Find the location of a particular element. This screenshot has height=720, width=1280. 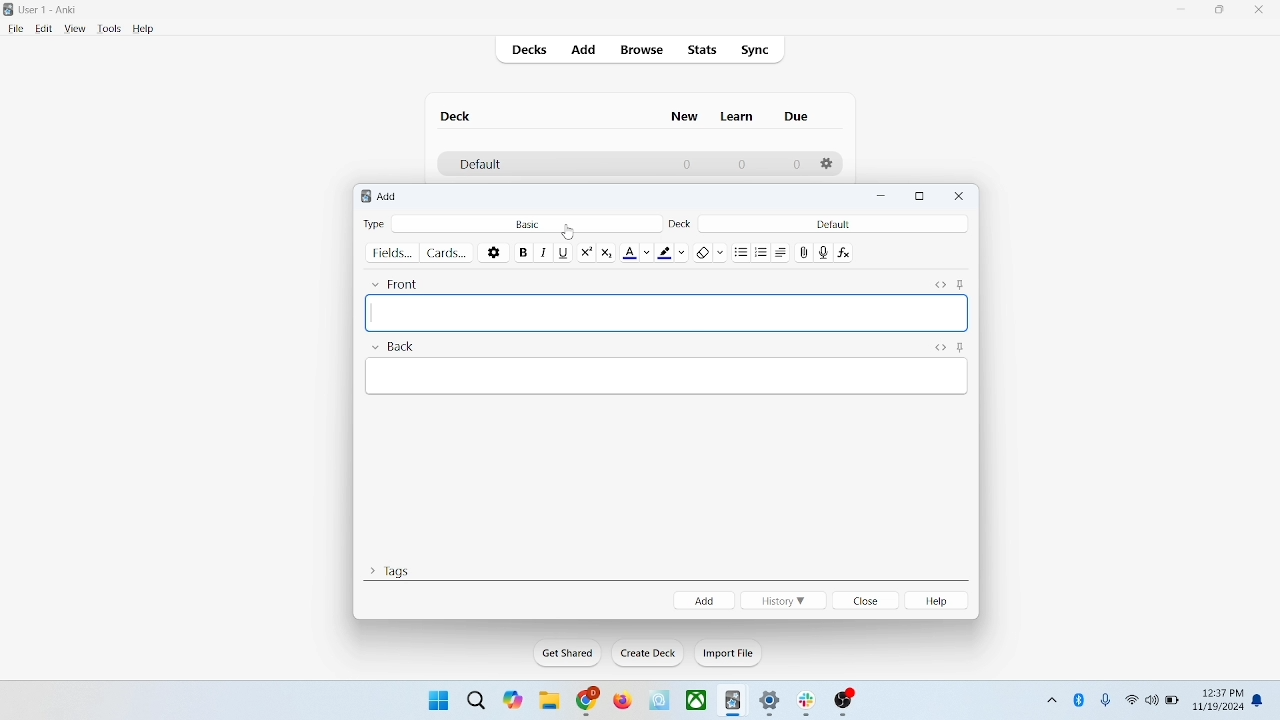

help is located at coordinates (940, 601).